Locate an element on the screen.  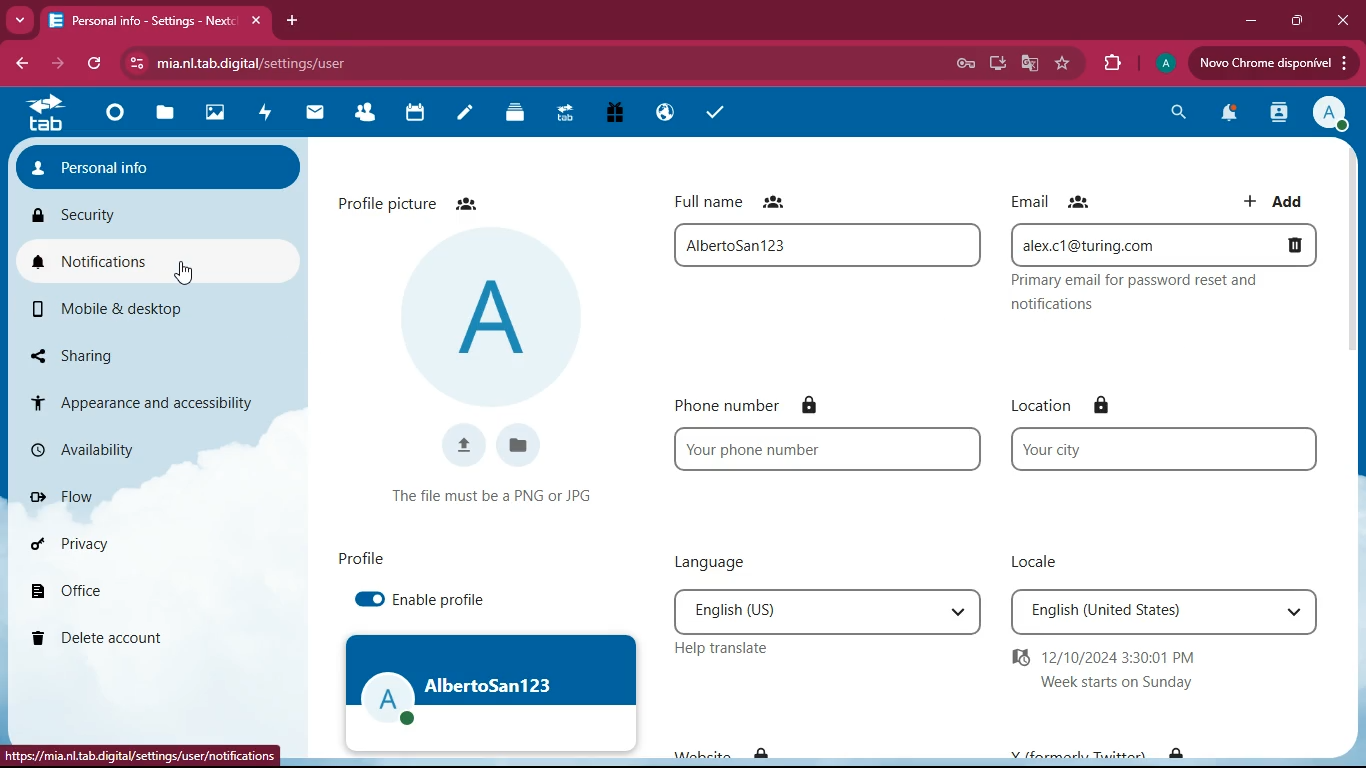
add is located at coordinates (1277, 200).